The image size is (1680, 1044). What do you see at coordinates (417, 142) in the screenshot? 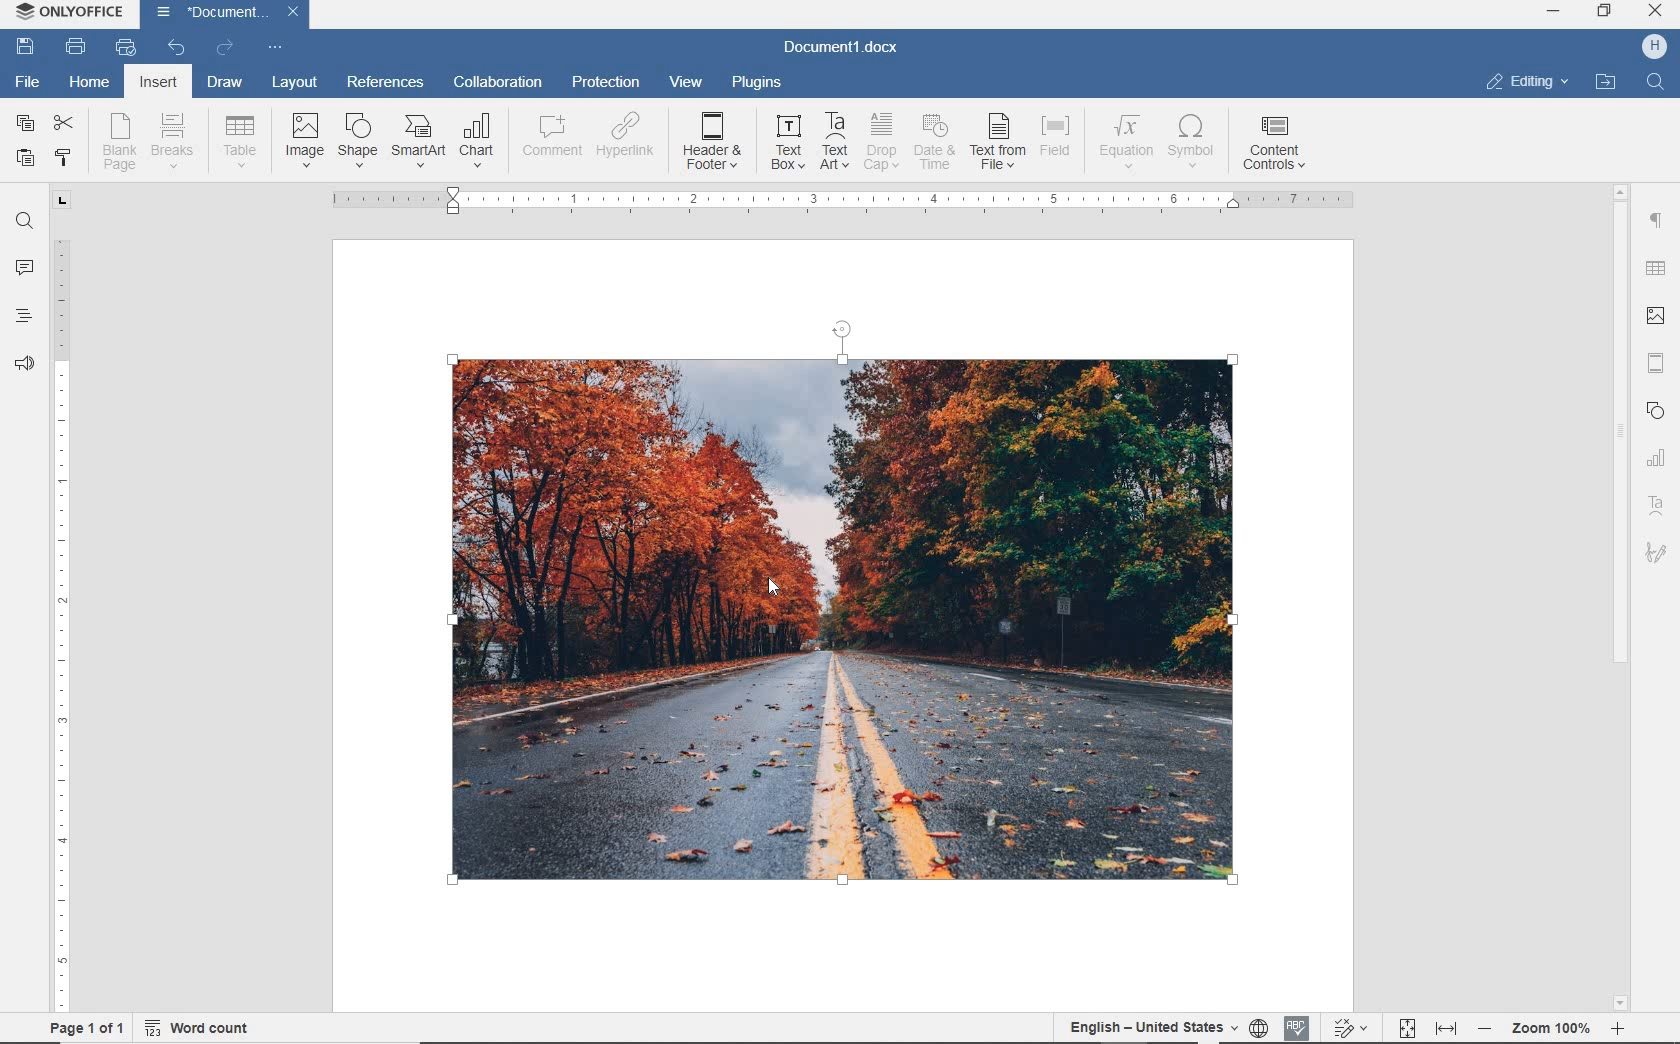
I see `SmartArt` at bounding box center [417, 142].